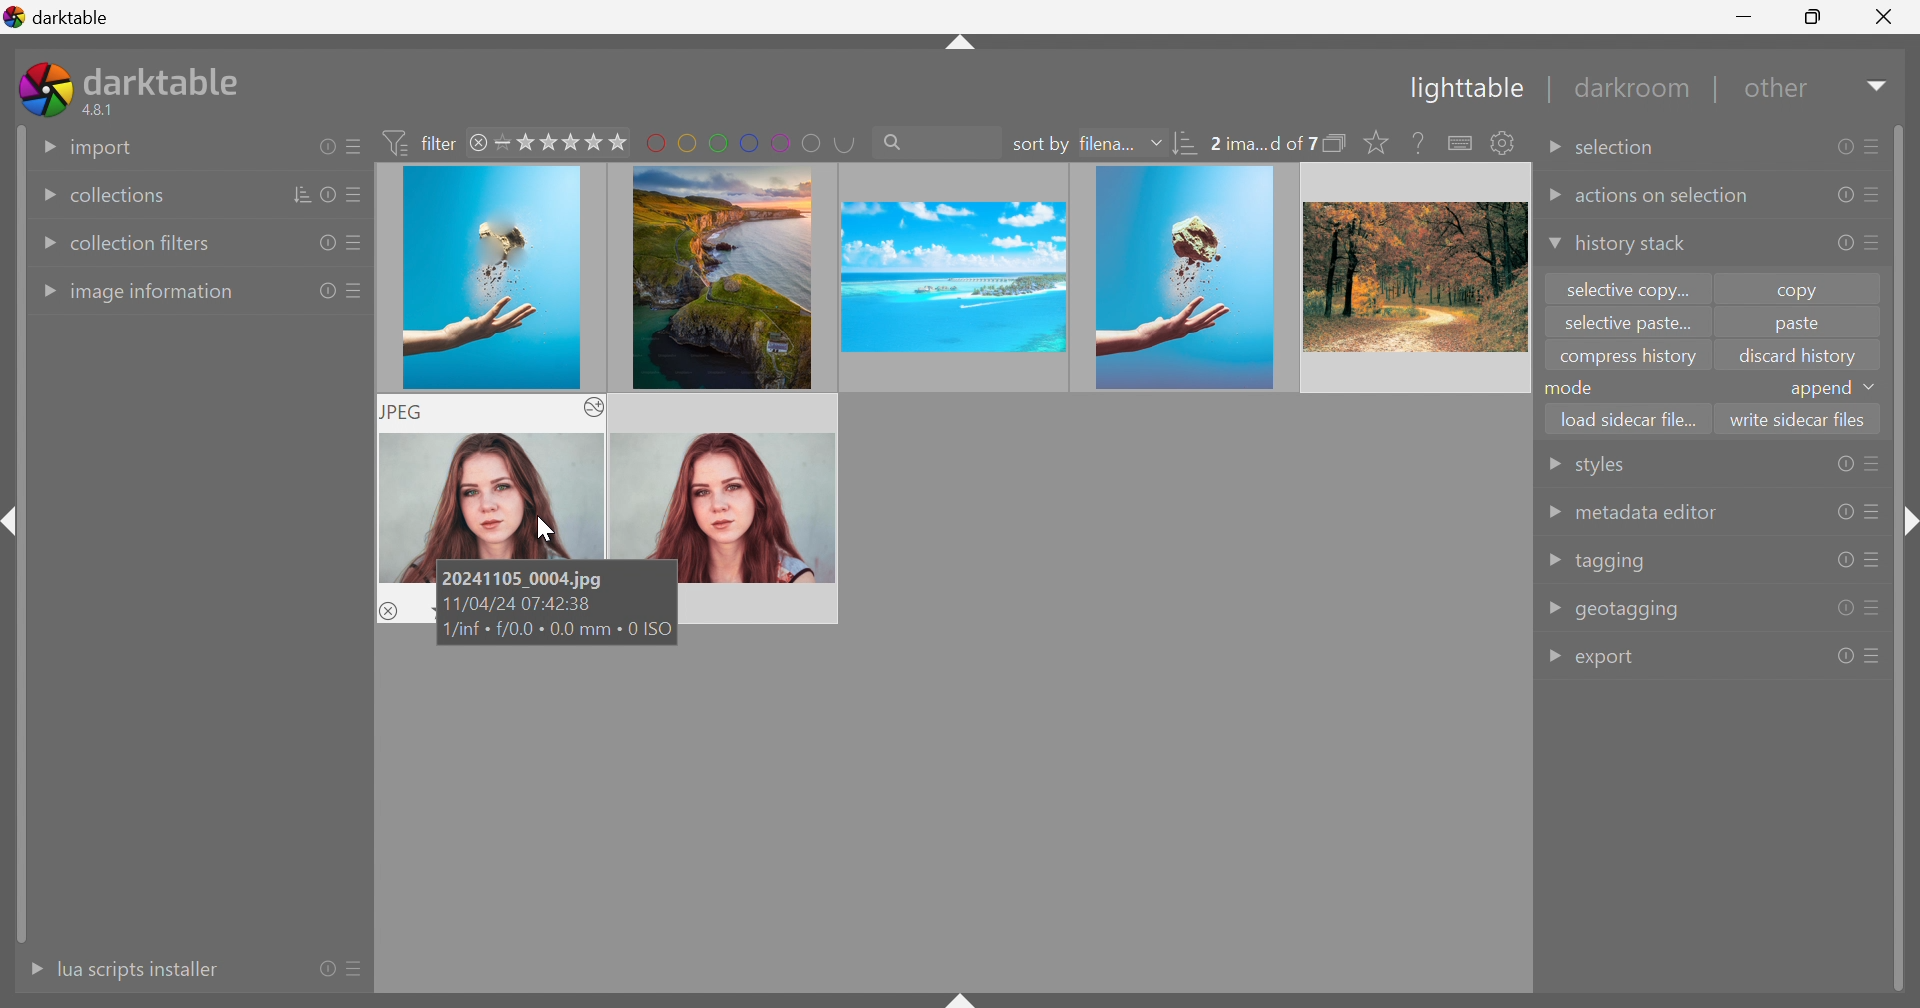 This screenshot has height=1008, width=1920. I want to click on More, so click(29, 969).